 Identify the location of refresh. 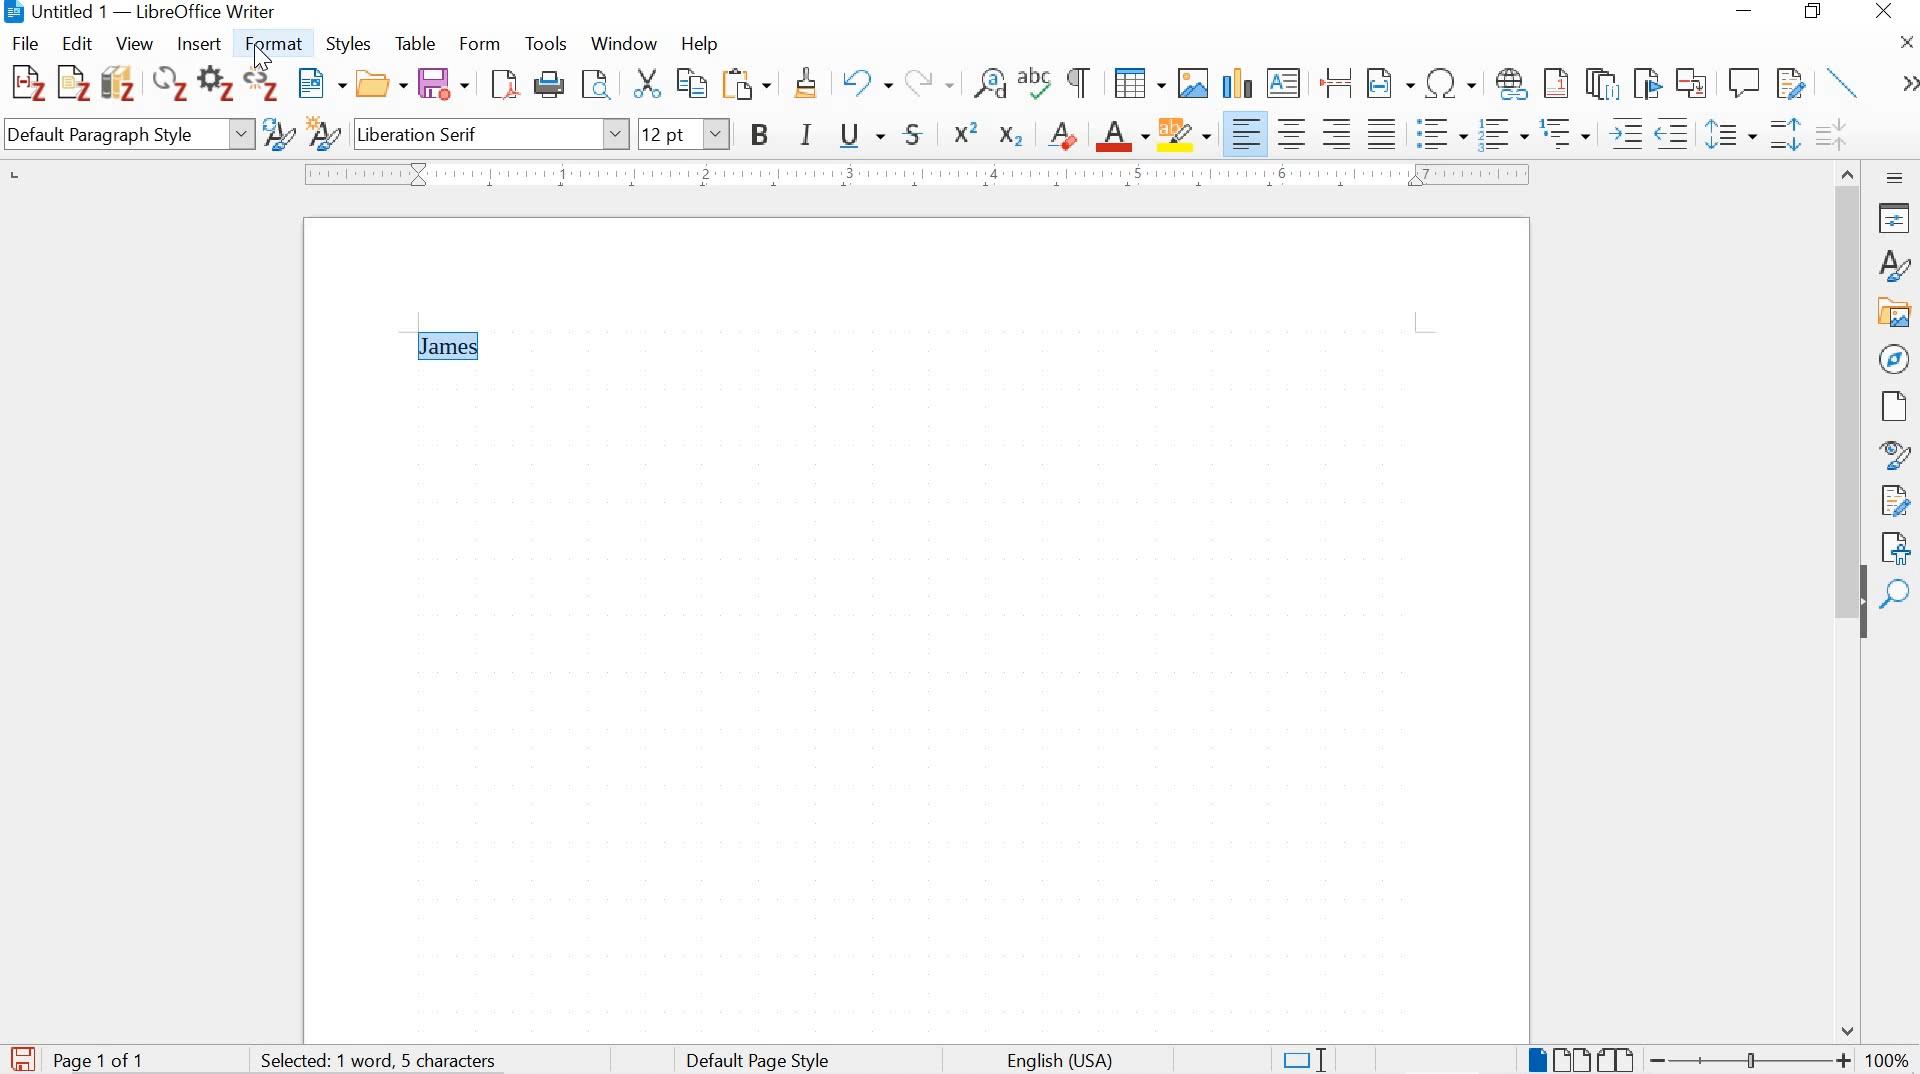
(167, 86).